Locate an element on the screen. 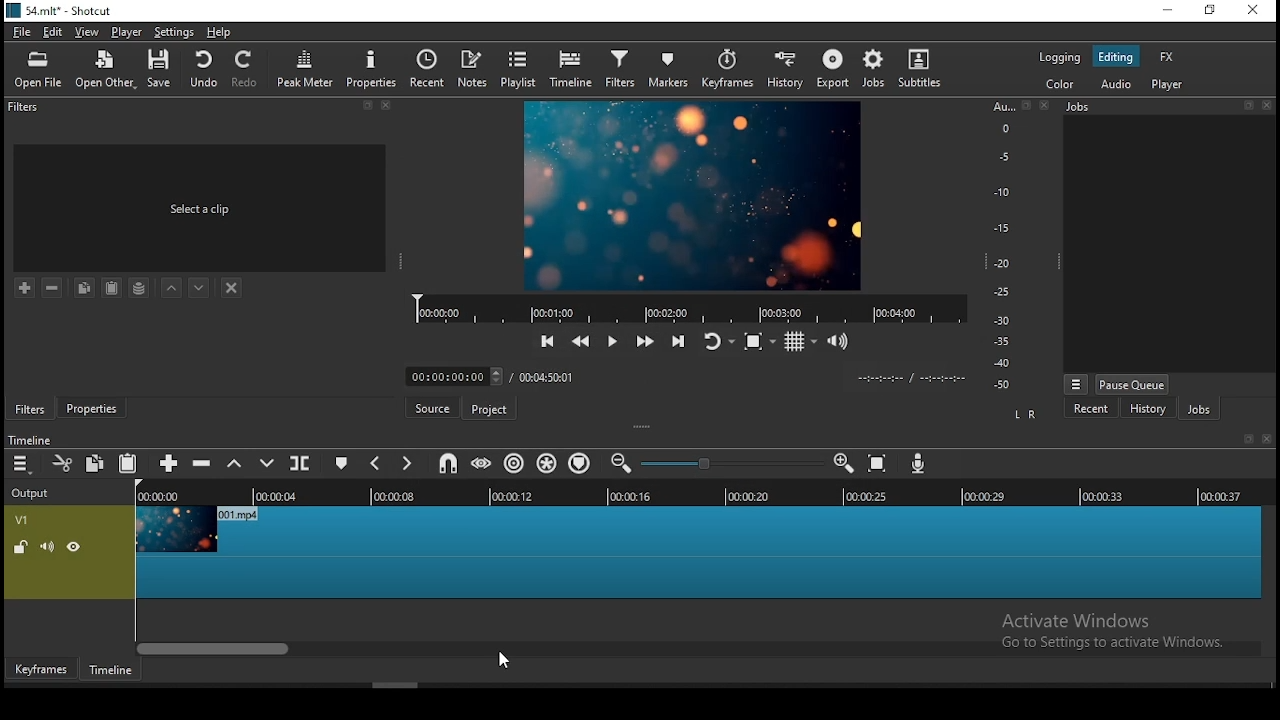  next marker is located at coordinates (404, 463).